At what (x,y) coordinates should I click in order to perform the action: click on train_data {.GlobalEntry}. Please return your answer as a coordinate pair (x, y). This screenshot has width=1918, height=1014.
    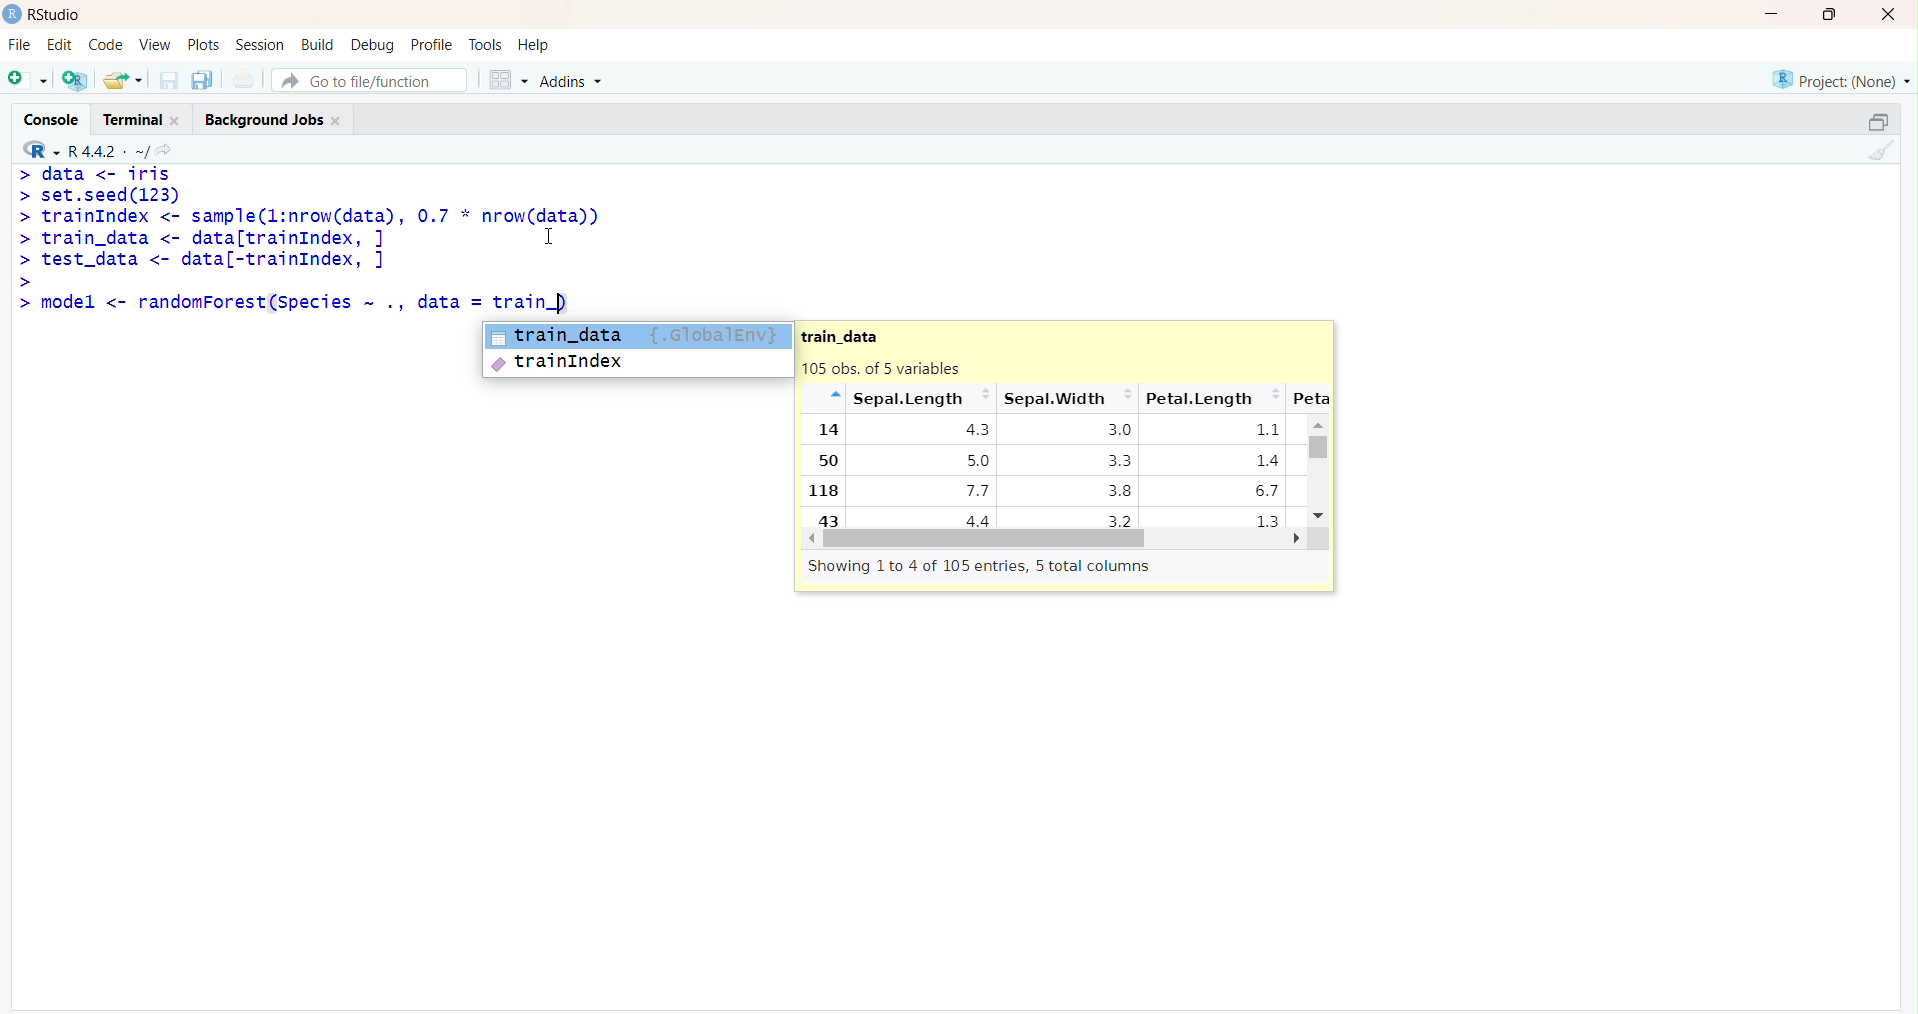
    Looking at the image, I should click on (635, 334).